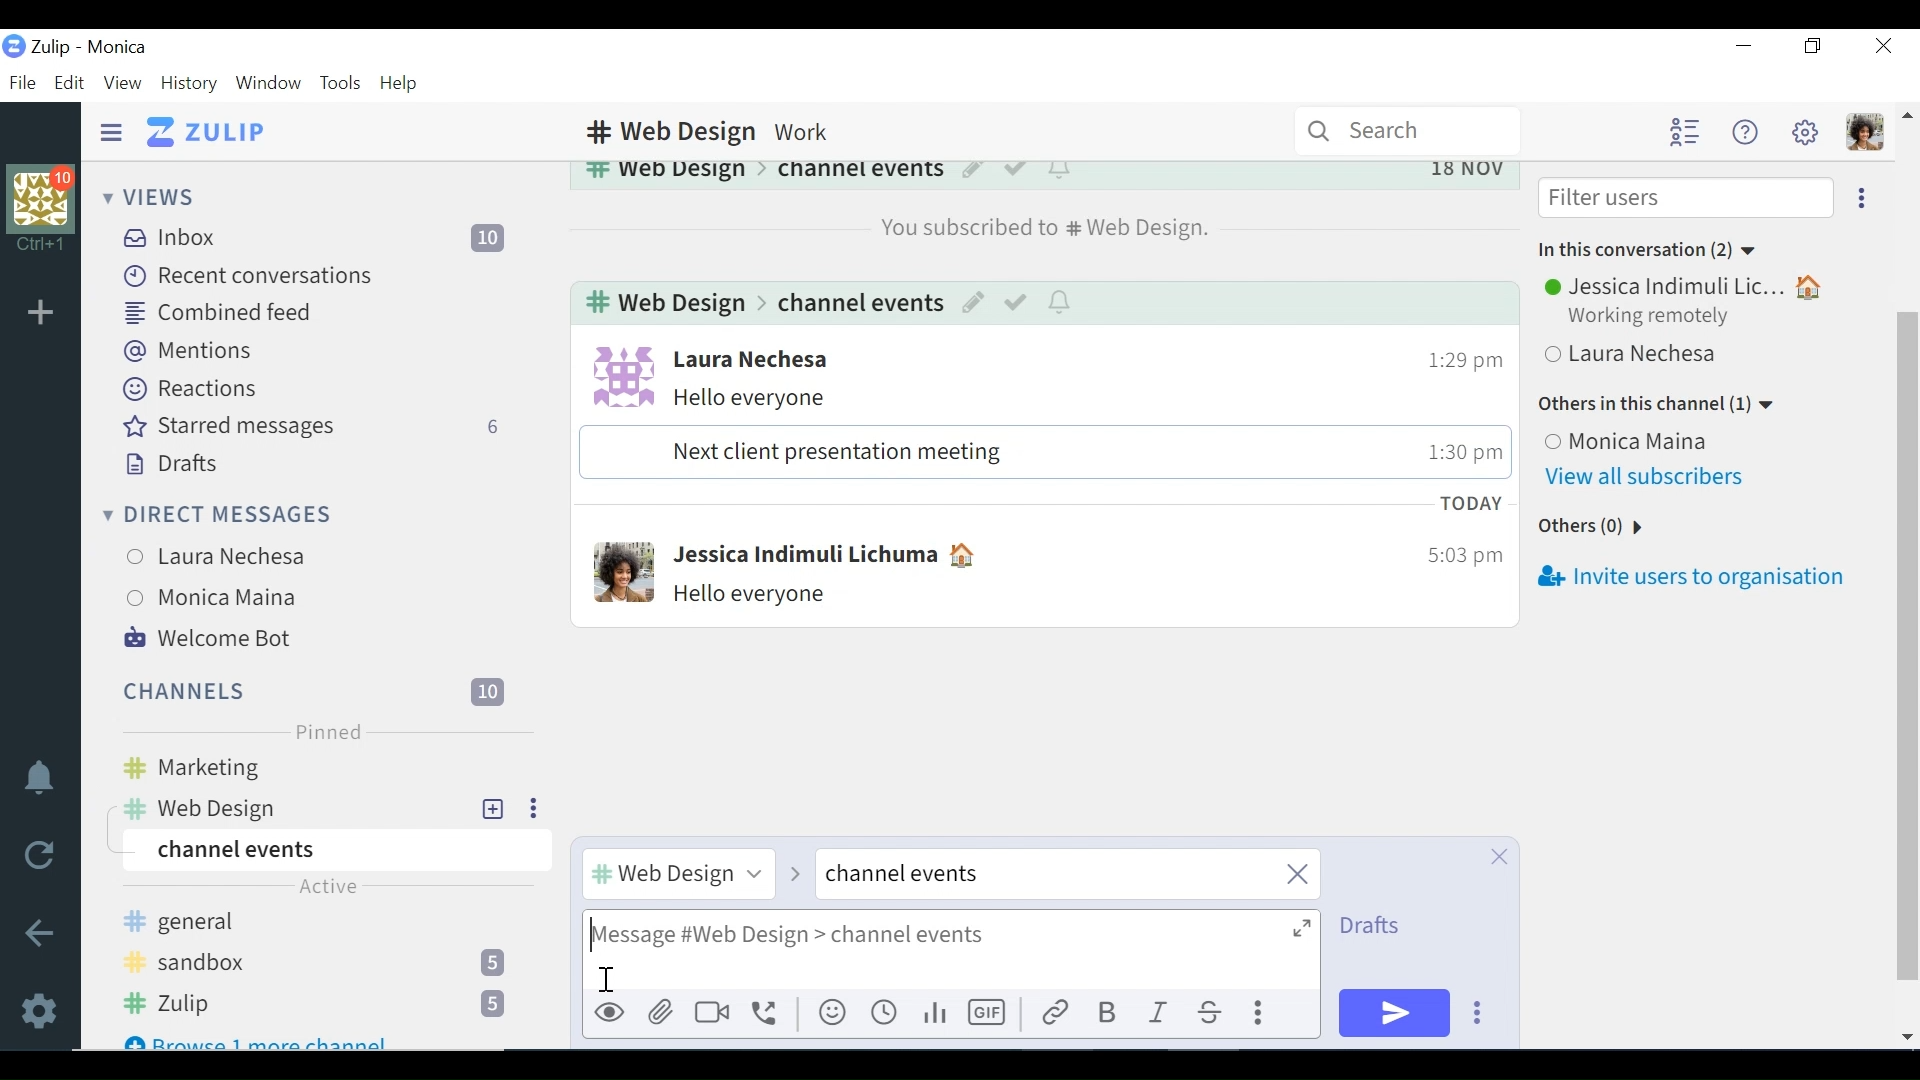 Image resolution: width=1920 pixels, height=1080 pixels. Describe the element at coordinates (339, 83) in the screenshot. I see `Tools` at that location.